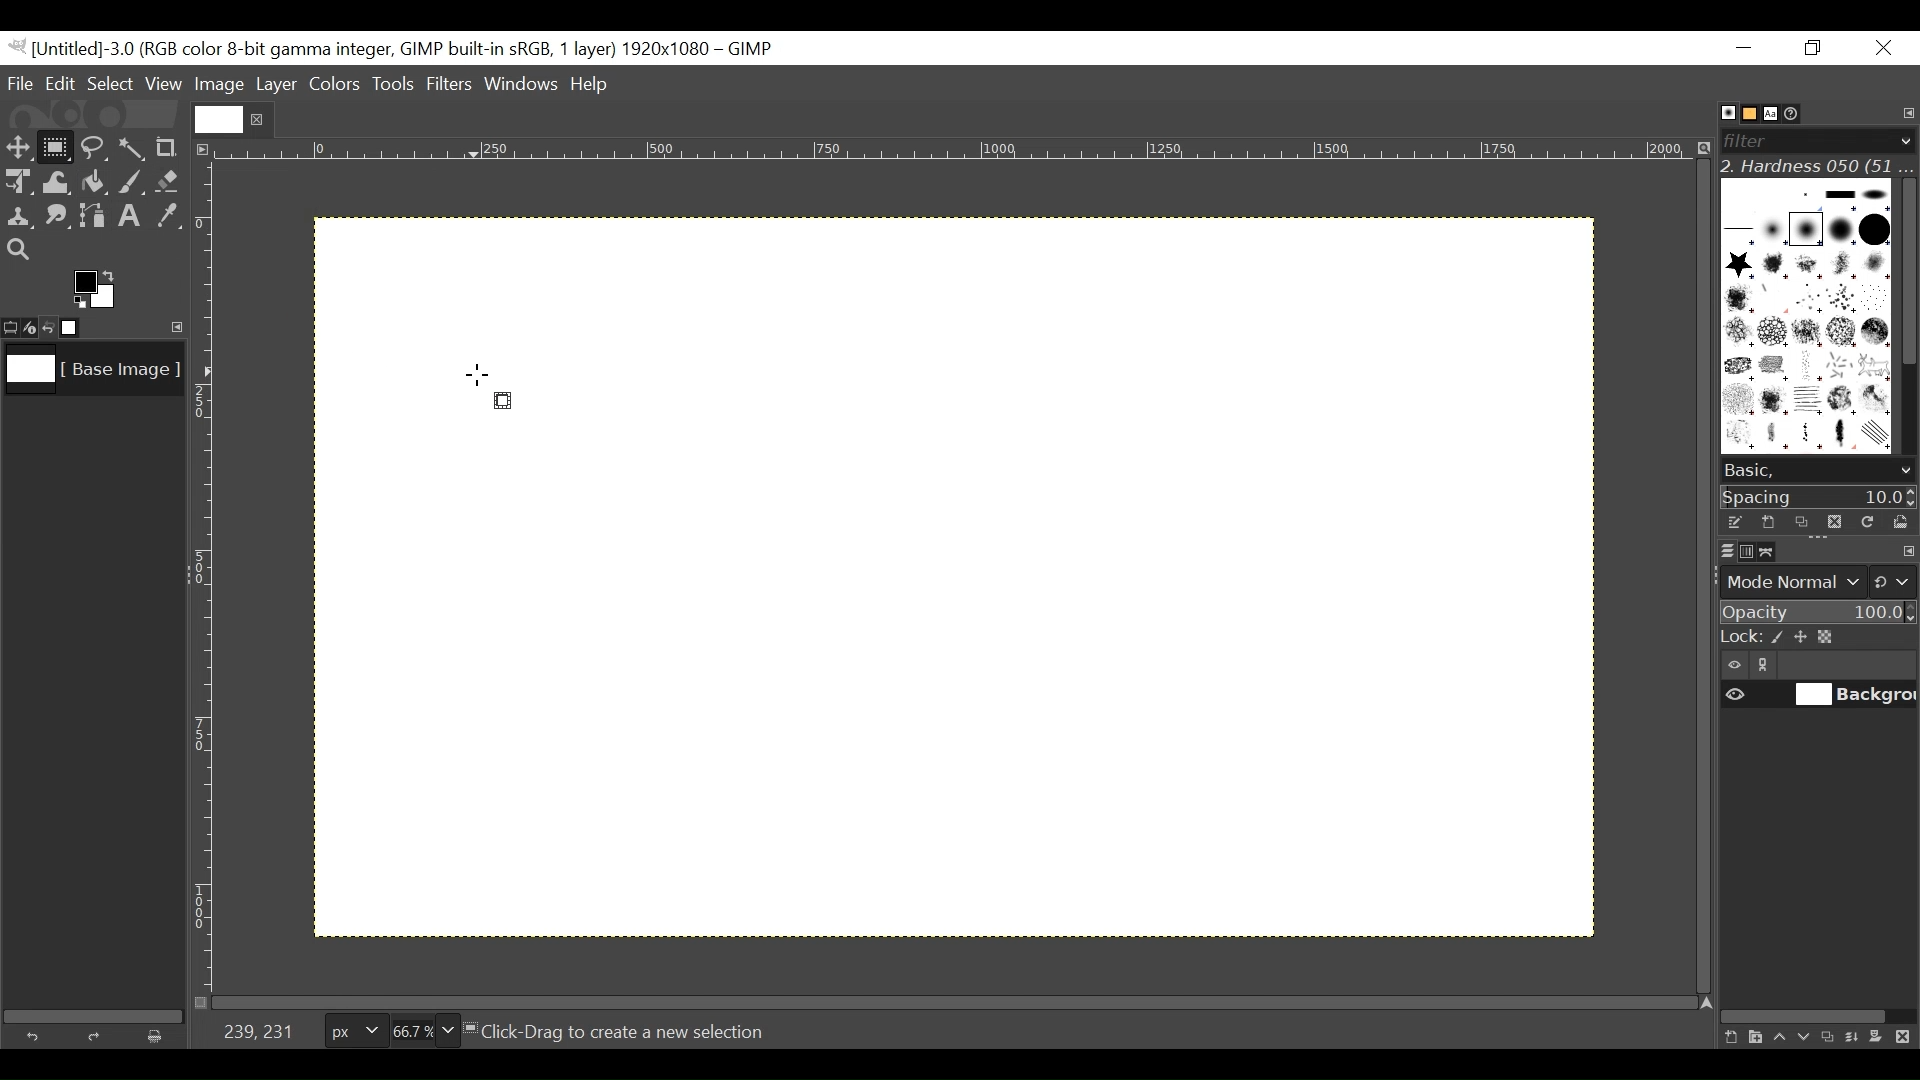 The image size is (1920, 1080). I want to click on Refresh, so click(1865, 520).